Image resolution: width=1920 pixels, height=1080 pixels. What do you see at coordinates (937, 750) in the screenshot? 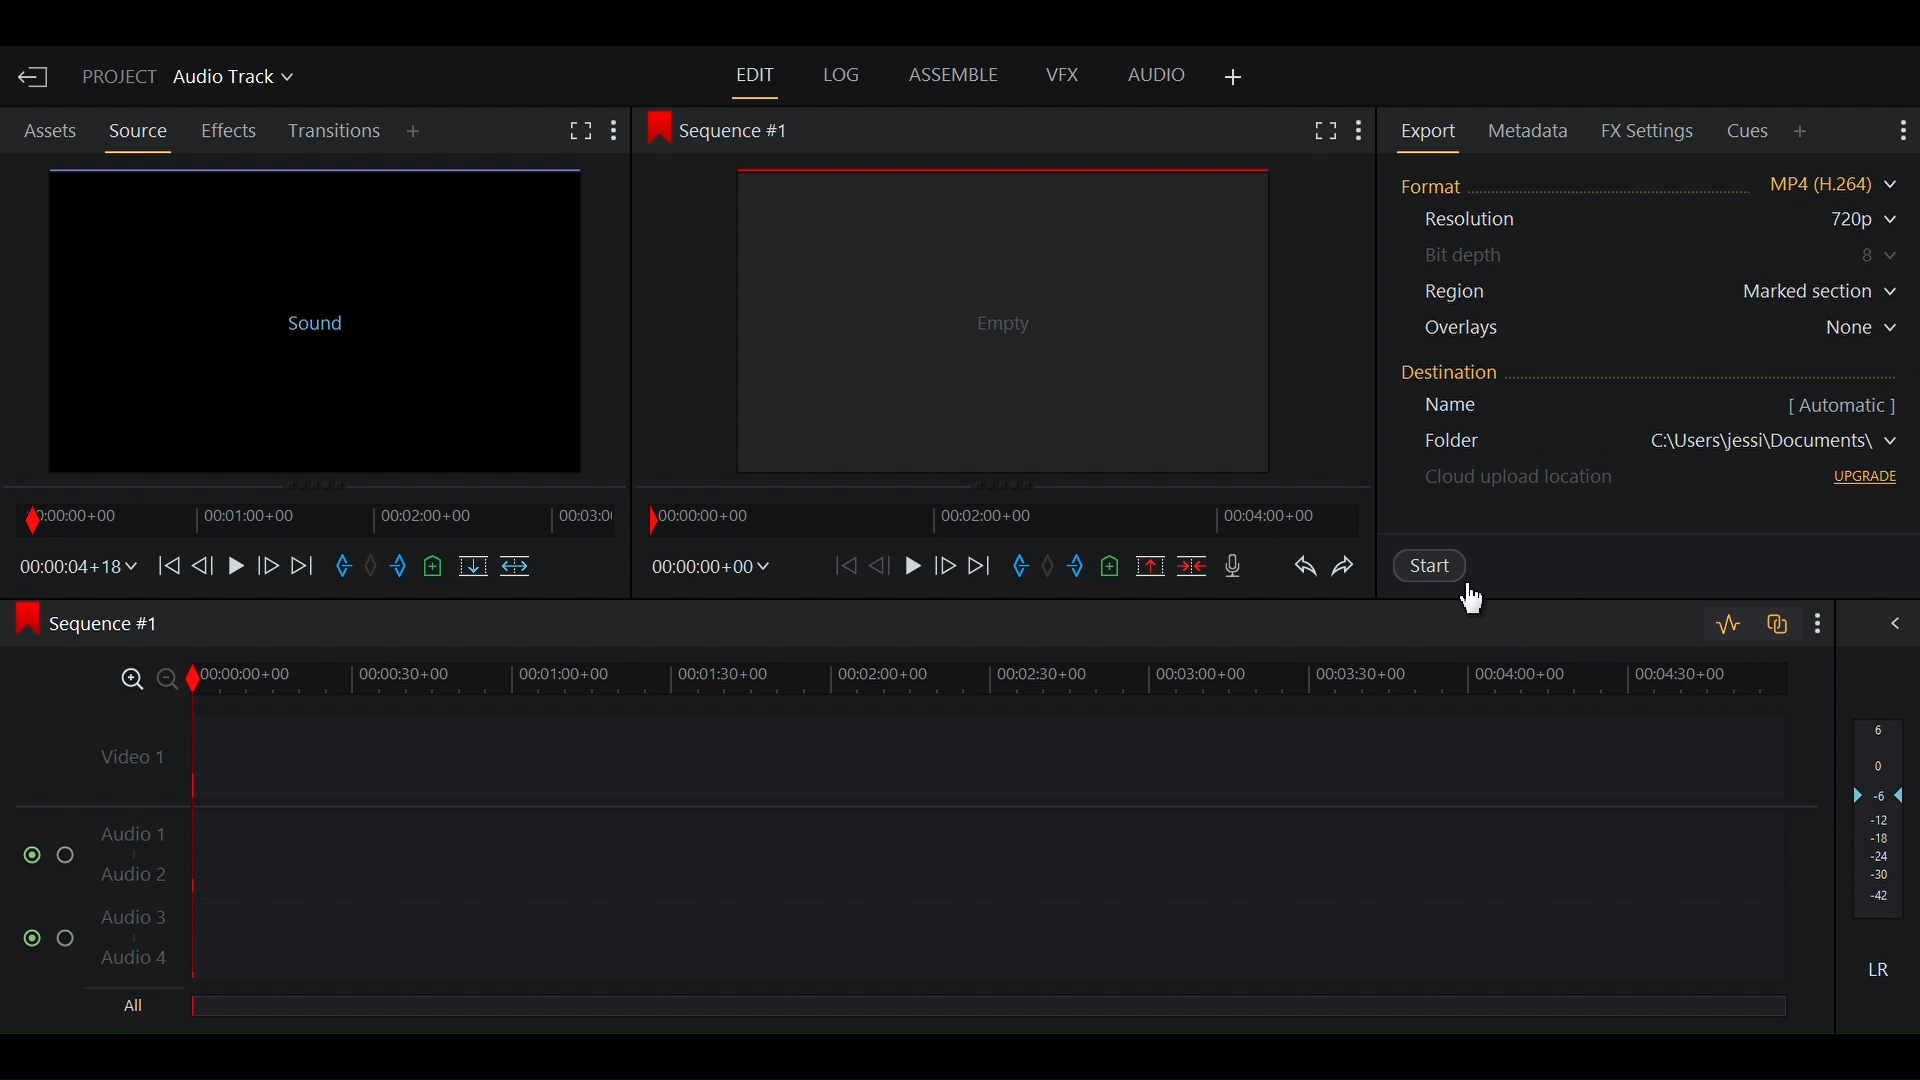
I see `Video Track` at bounding box center [937, 750].